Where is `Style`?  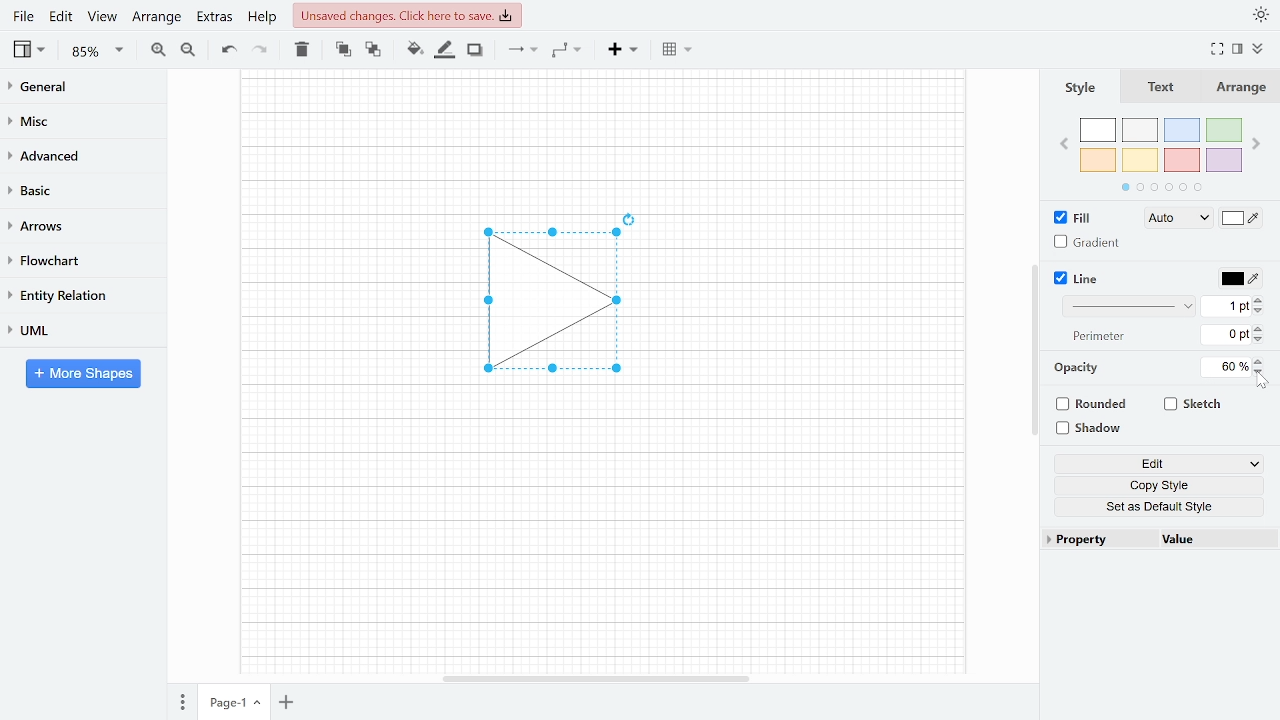 Style is located at coordinates (1078, 87).